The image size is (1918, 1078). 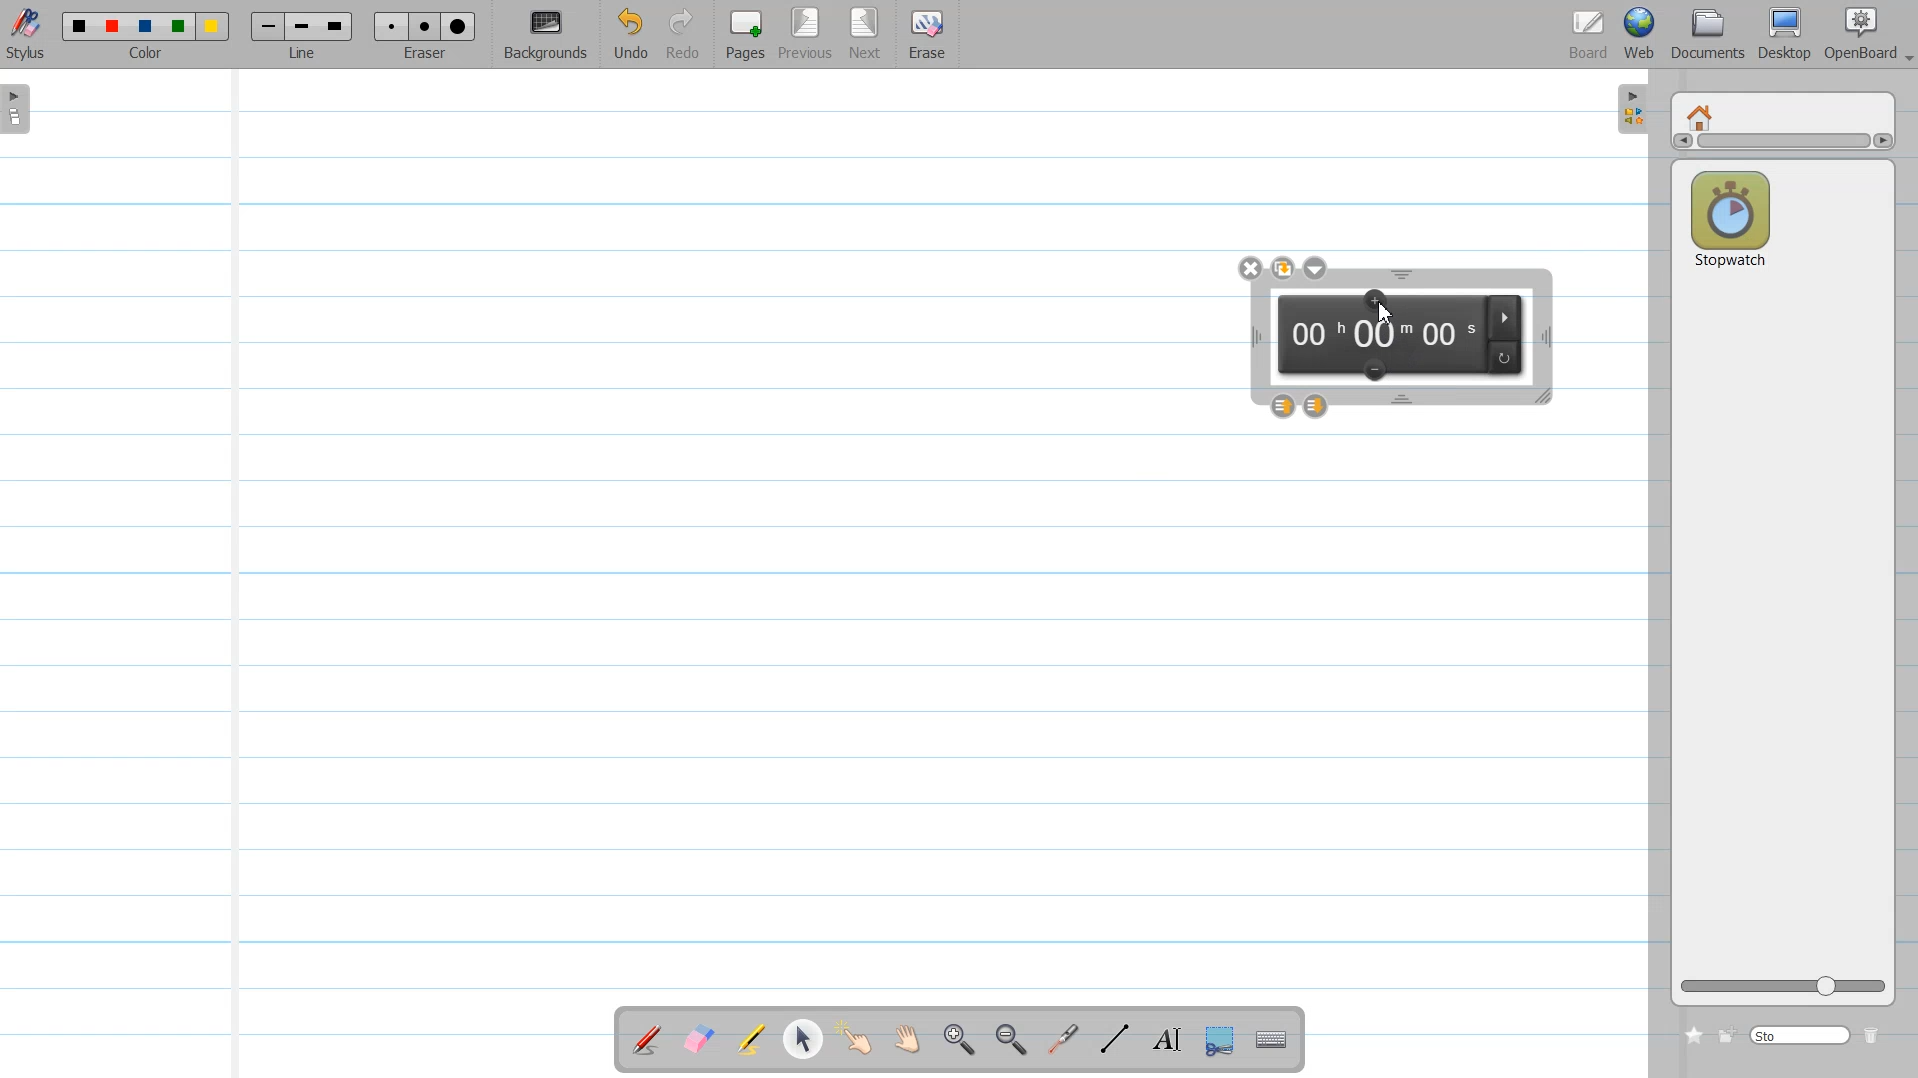 What do you see at coordinates (1250, 267) in the screenshot?
I see `close` at bounding box center [1250, 267].